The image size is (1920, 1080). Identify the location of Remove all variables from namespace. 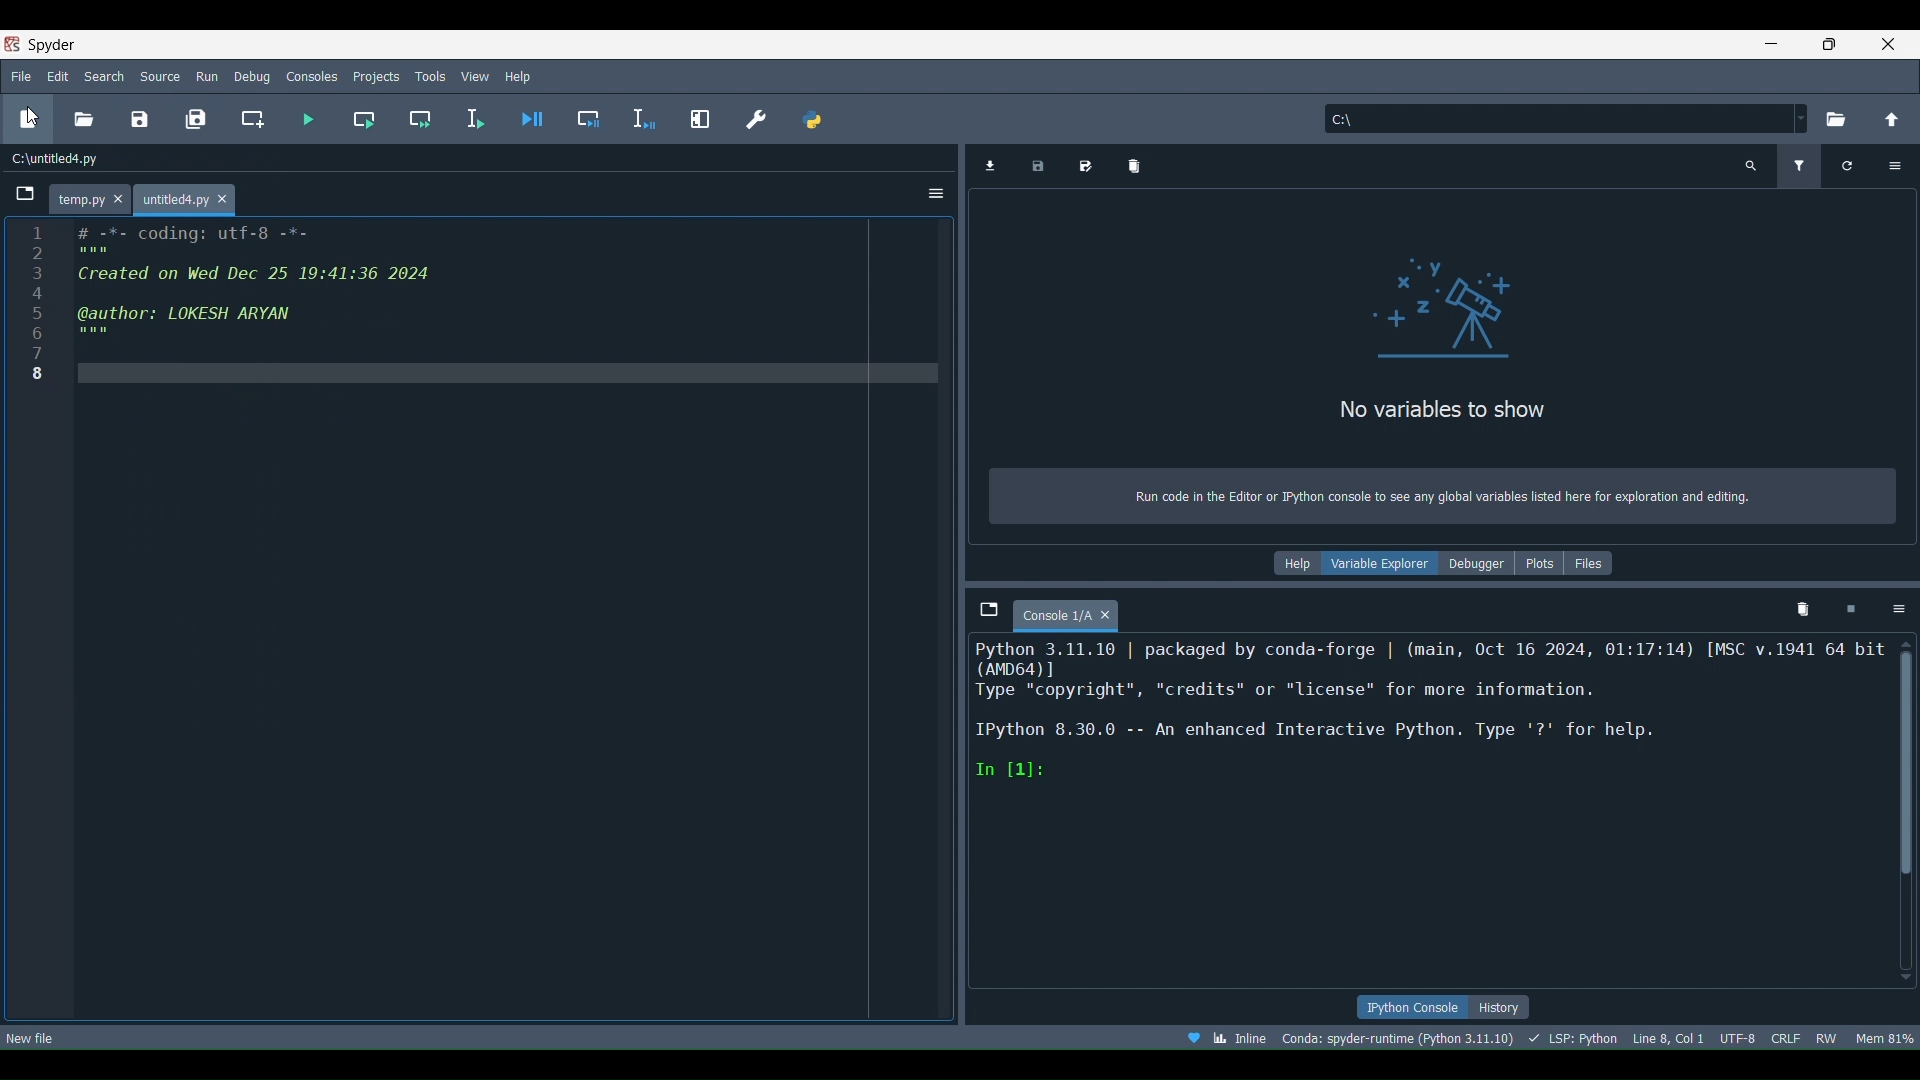
(1801, 607).